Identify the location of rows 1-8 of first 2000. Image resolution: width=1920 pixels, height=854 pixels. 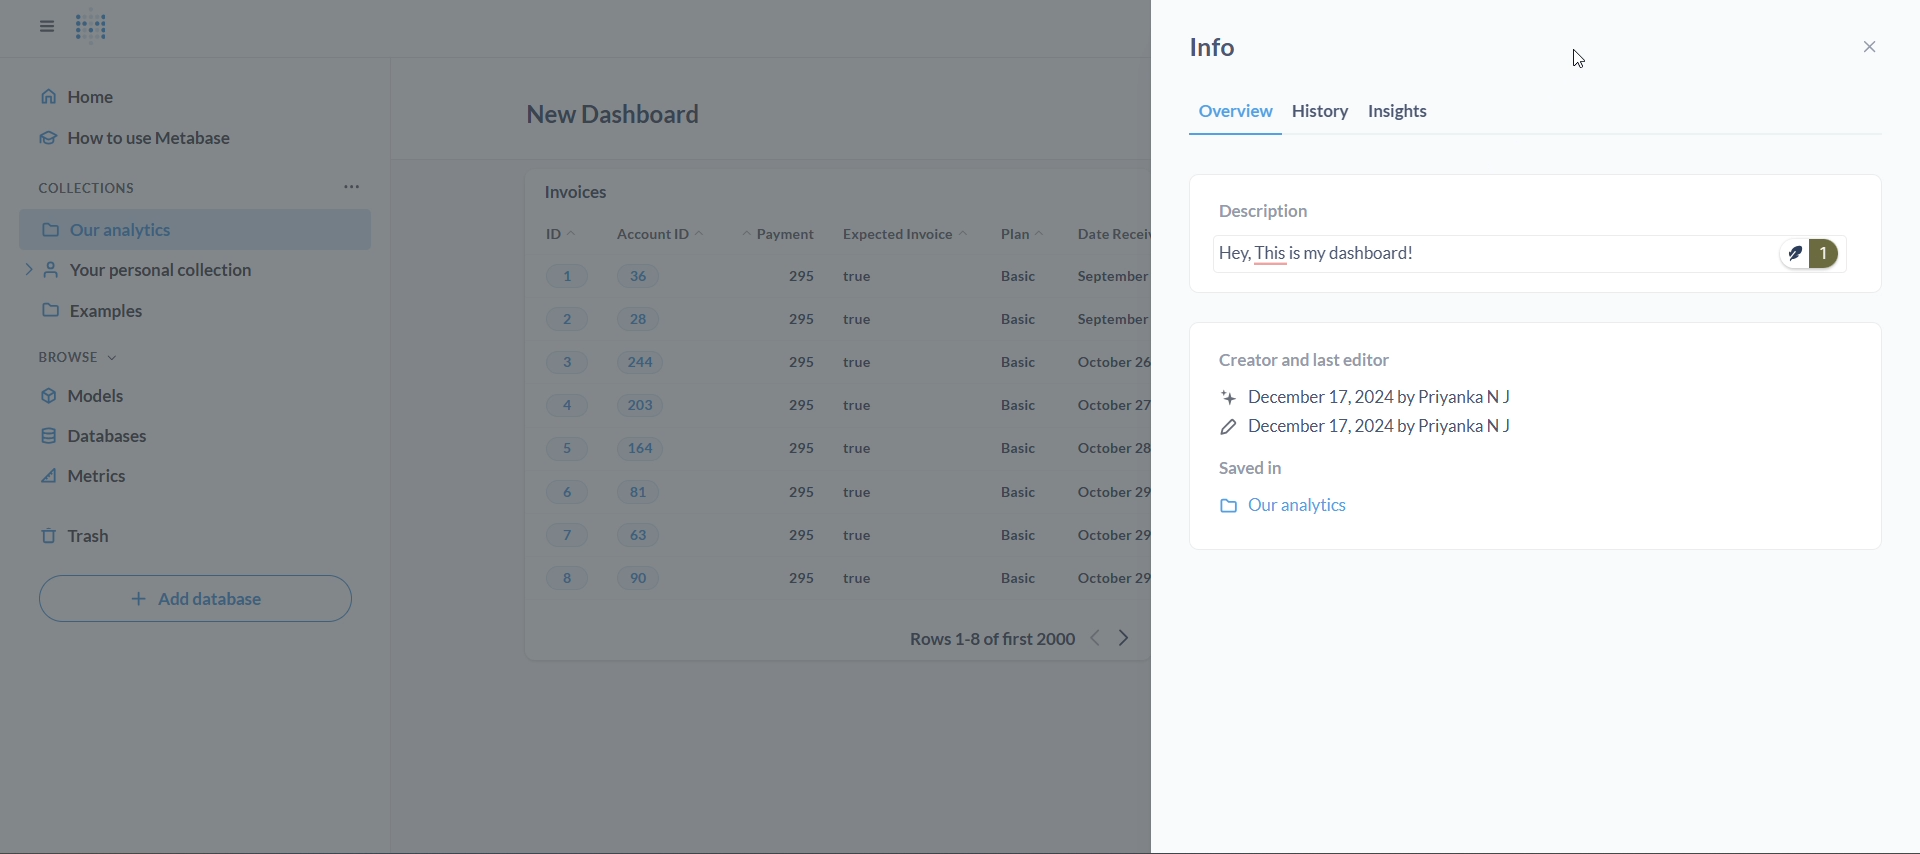
(988, 640).